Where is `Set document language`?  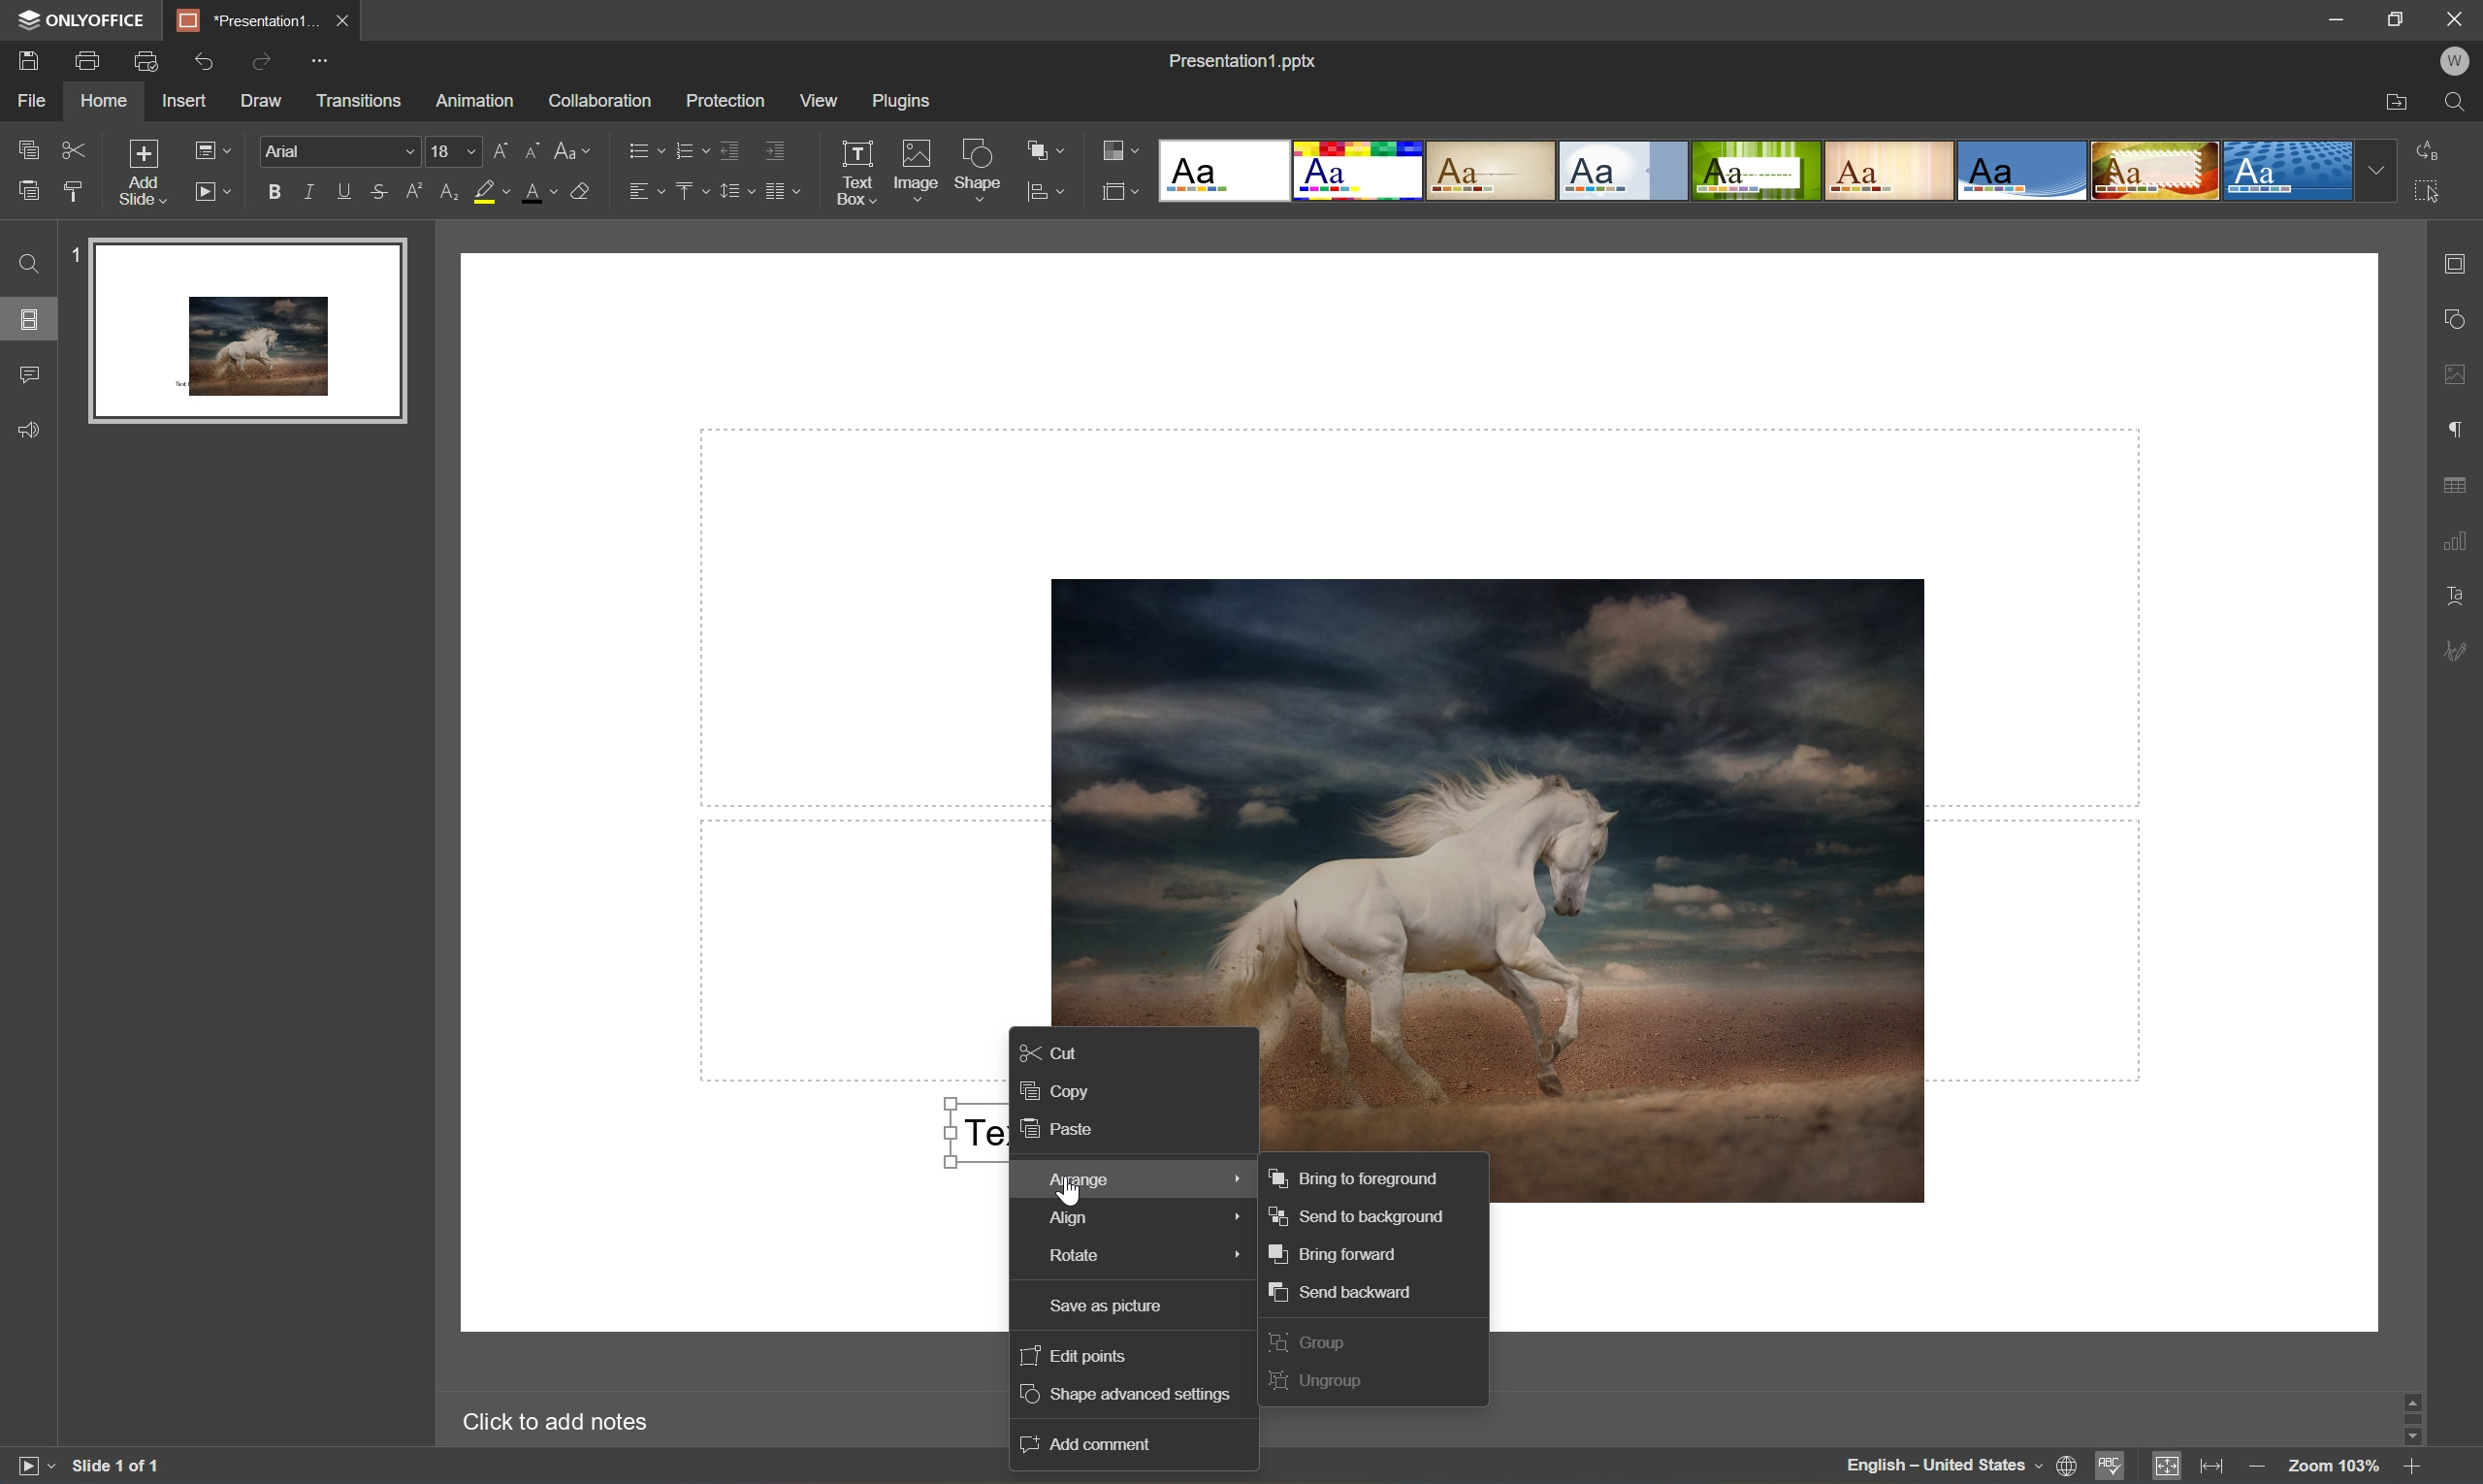 Set document language is located at coordinates (2069, 1468).